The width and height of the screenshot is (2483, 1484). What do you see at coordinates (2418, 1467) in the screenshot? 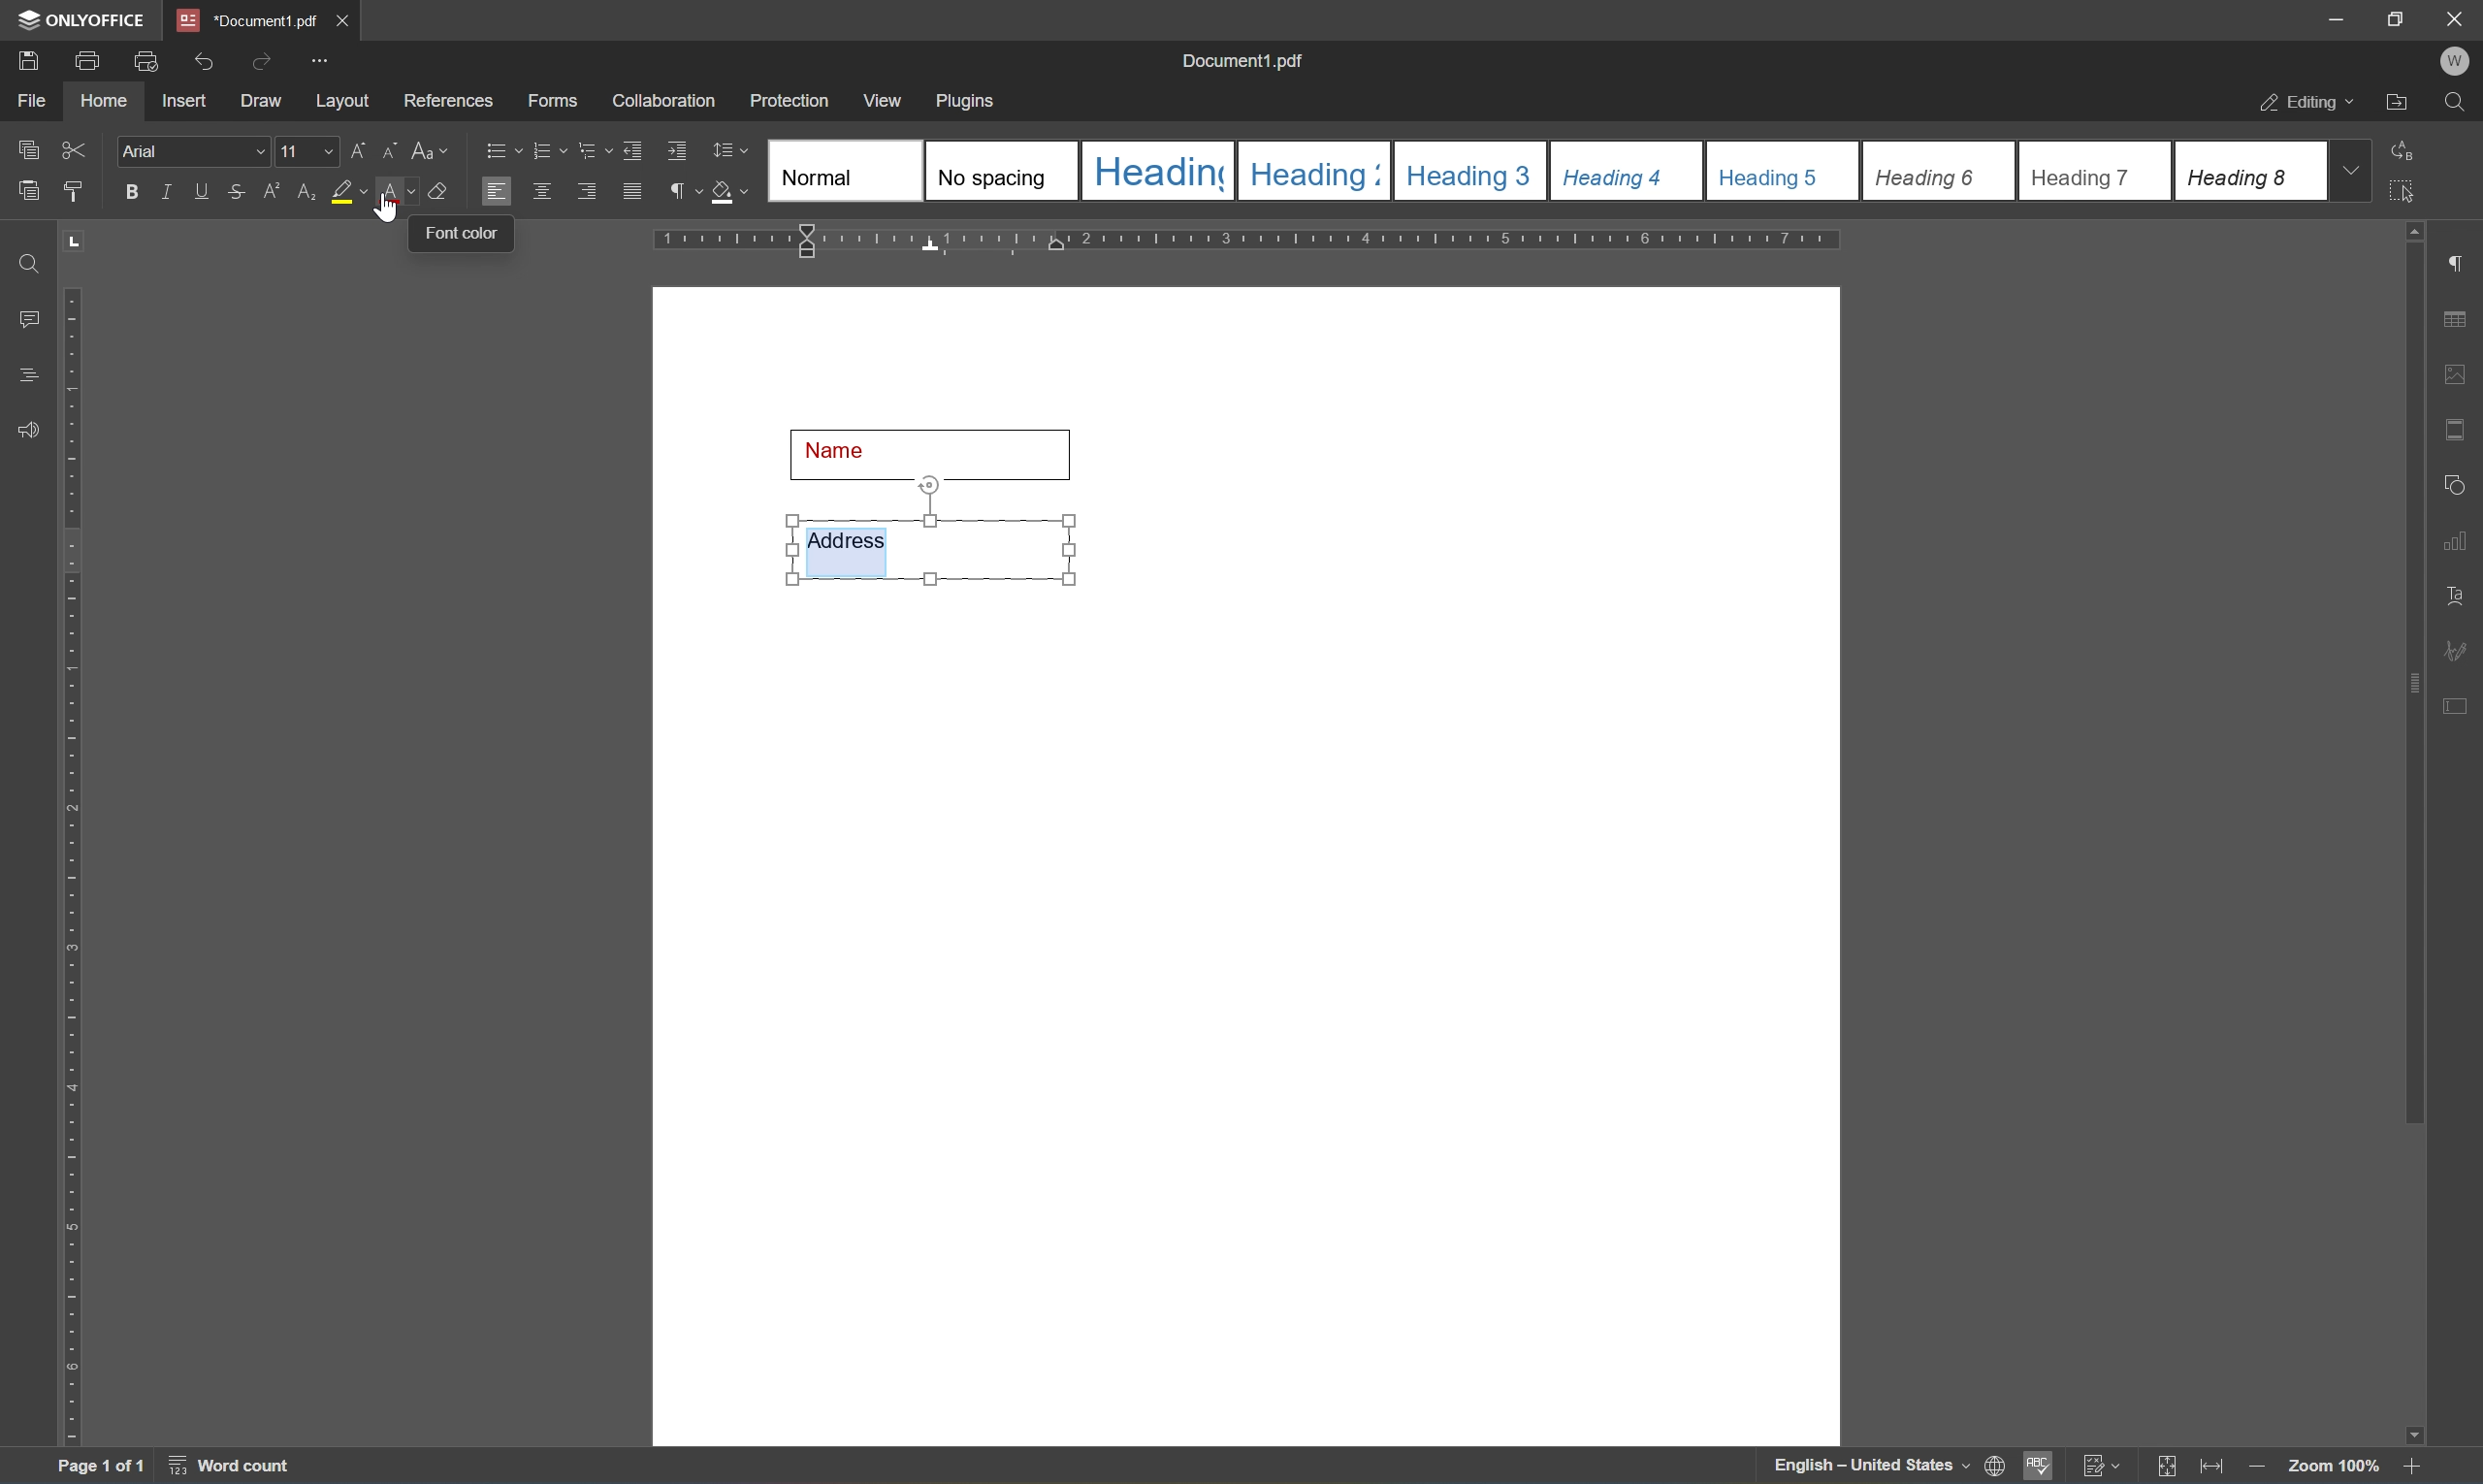
I see `zoom out` at bounding box center [2418, 1467].